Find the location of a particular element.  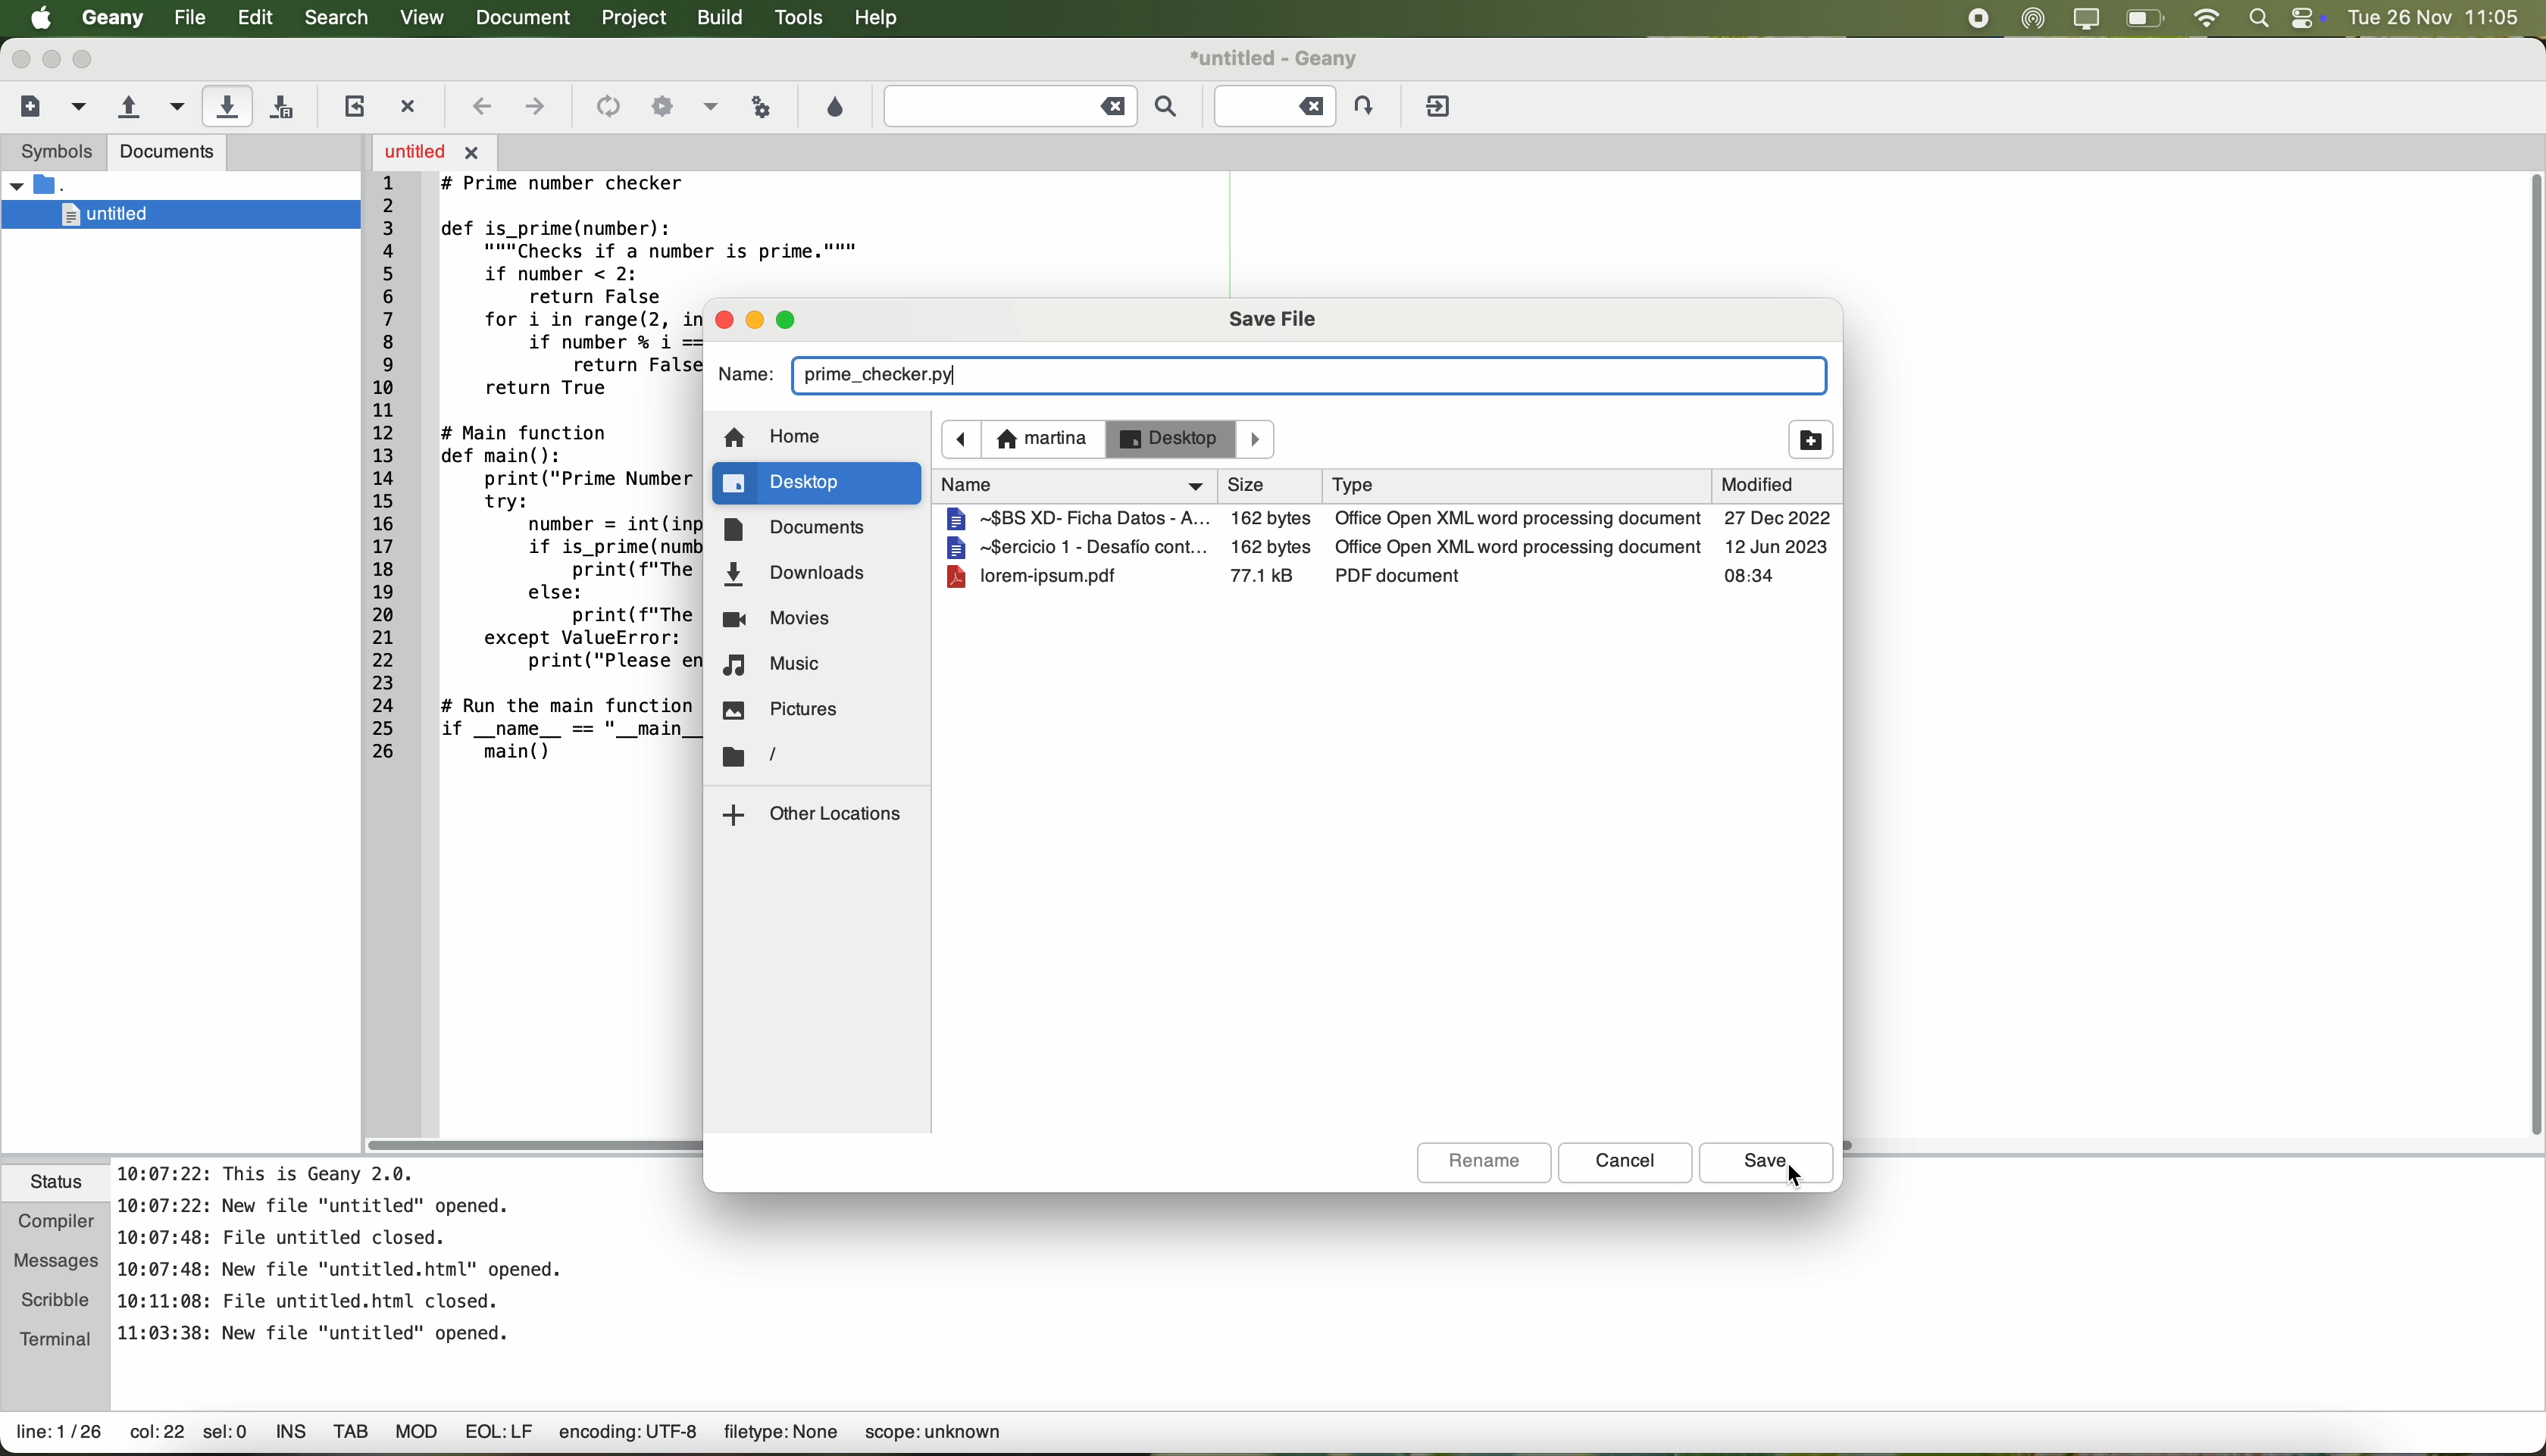

compiler is located at coordinates (57, 1218).